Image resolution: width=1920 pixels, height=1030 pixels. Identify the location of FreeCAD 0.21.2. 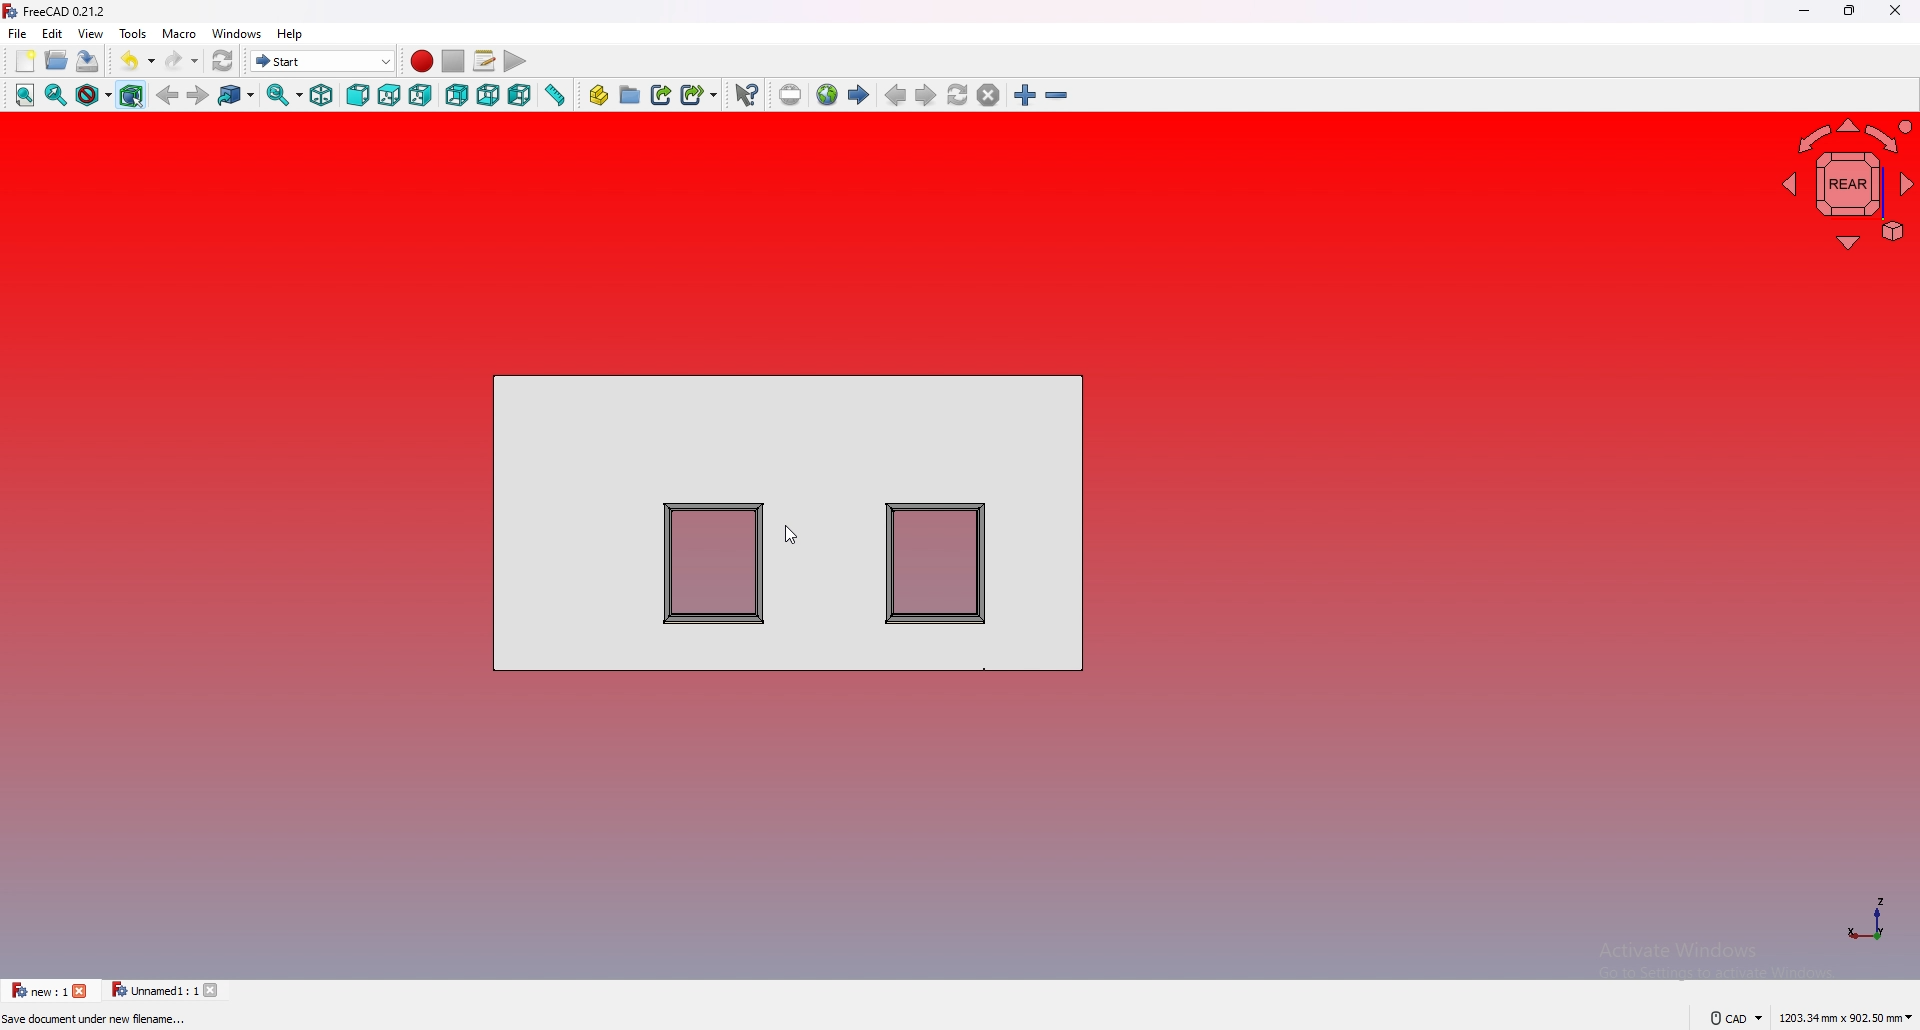
(59, 12).